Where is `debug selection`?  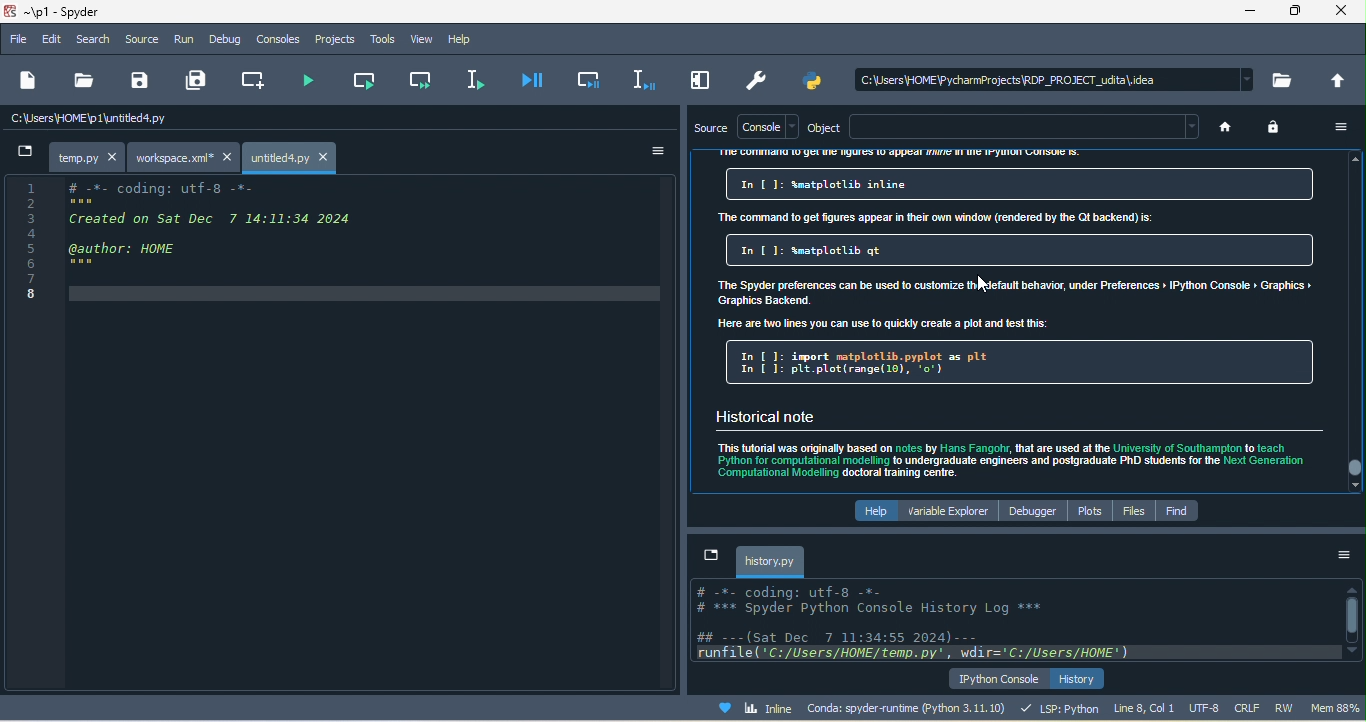 debug selection is located at coordinates (639, 78).